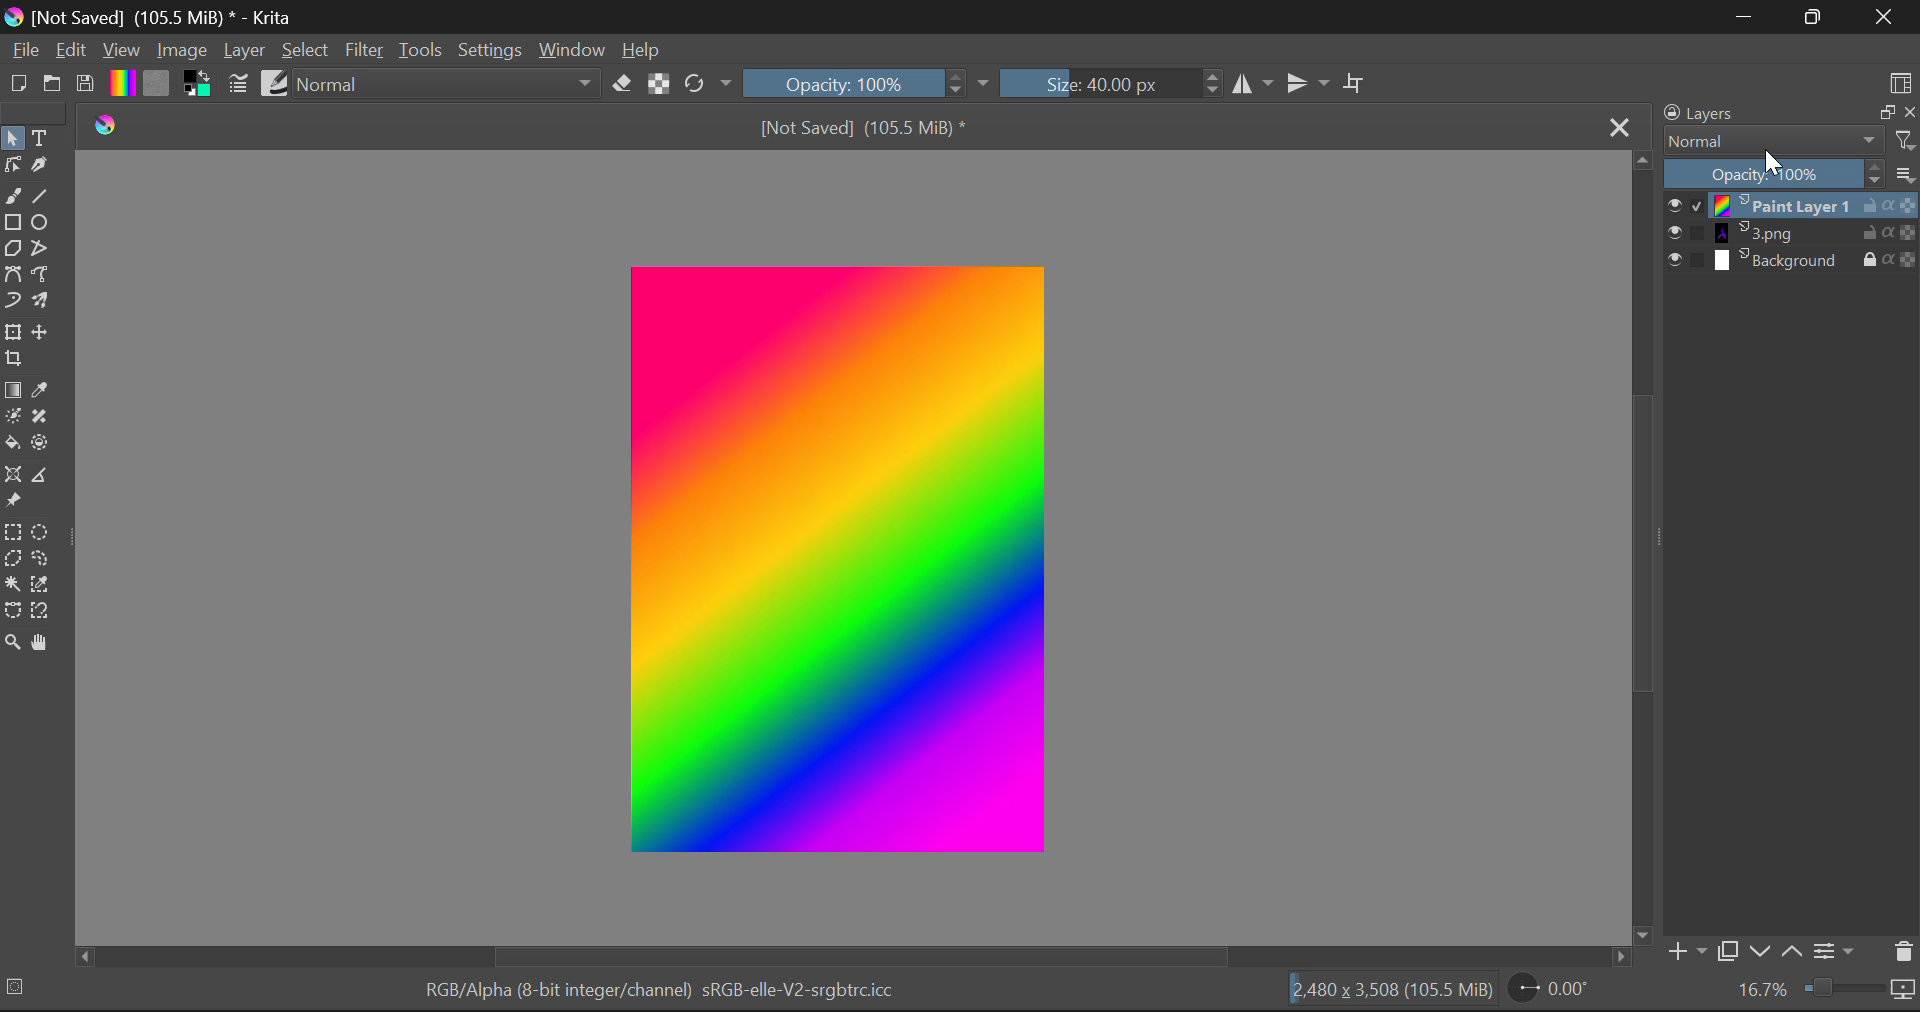  What do you see at coordinates (1356, 82) in the screenshot?
I see `Crop` at bounding box center [1356, 82].